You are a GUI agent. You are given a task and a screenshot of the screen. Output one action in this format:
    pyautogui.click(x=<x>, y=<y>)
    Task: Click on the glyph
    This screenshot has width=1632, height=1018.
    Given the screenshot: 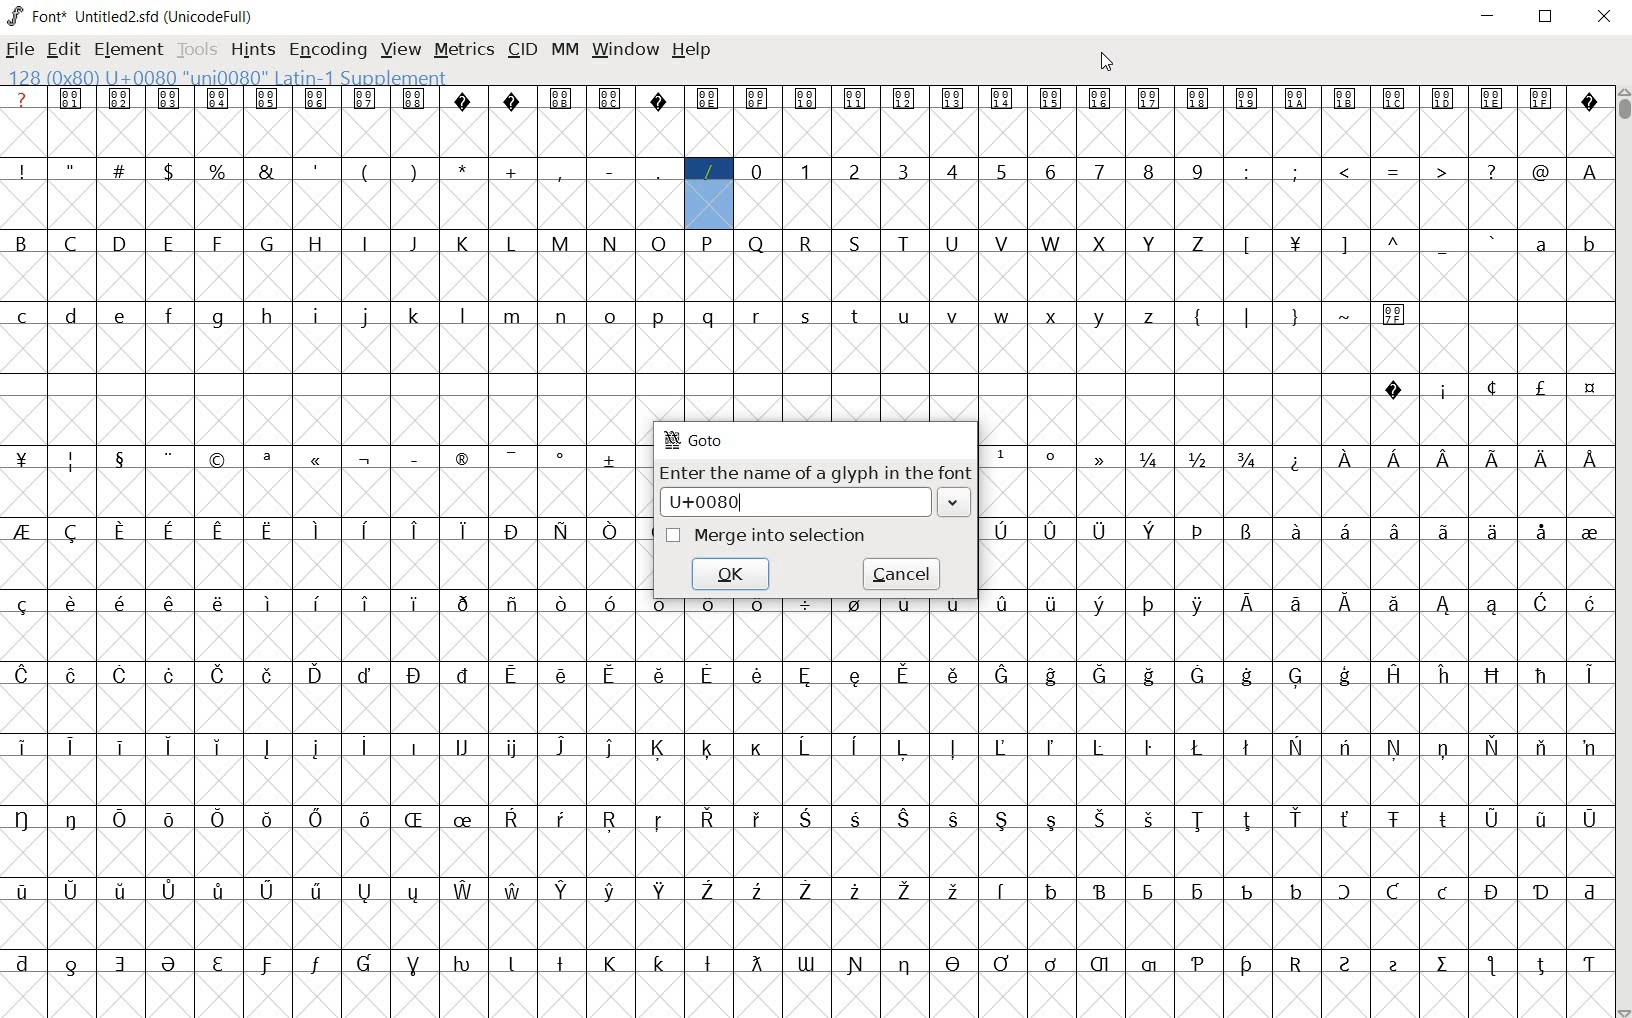 What is the action you would take?
    pyautogui.click(x=1050, y=172)
    